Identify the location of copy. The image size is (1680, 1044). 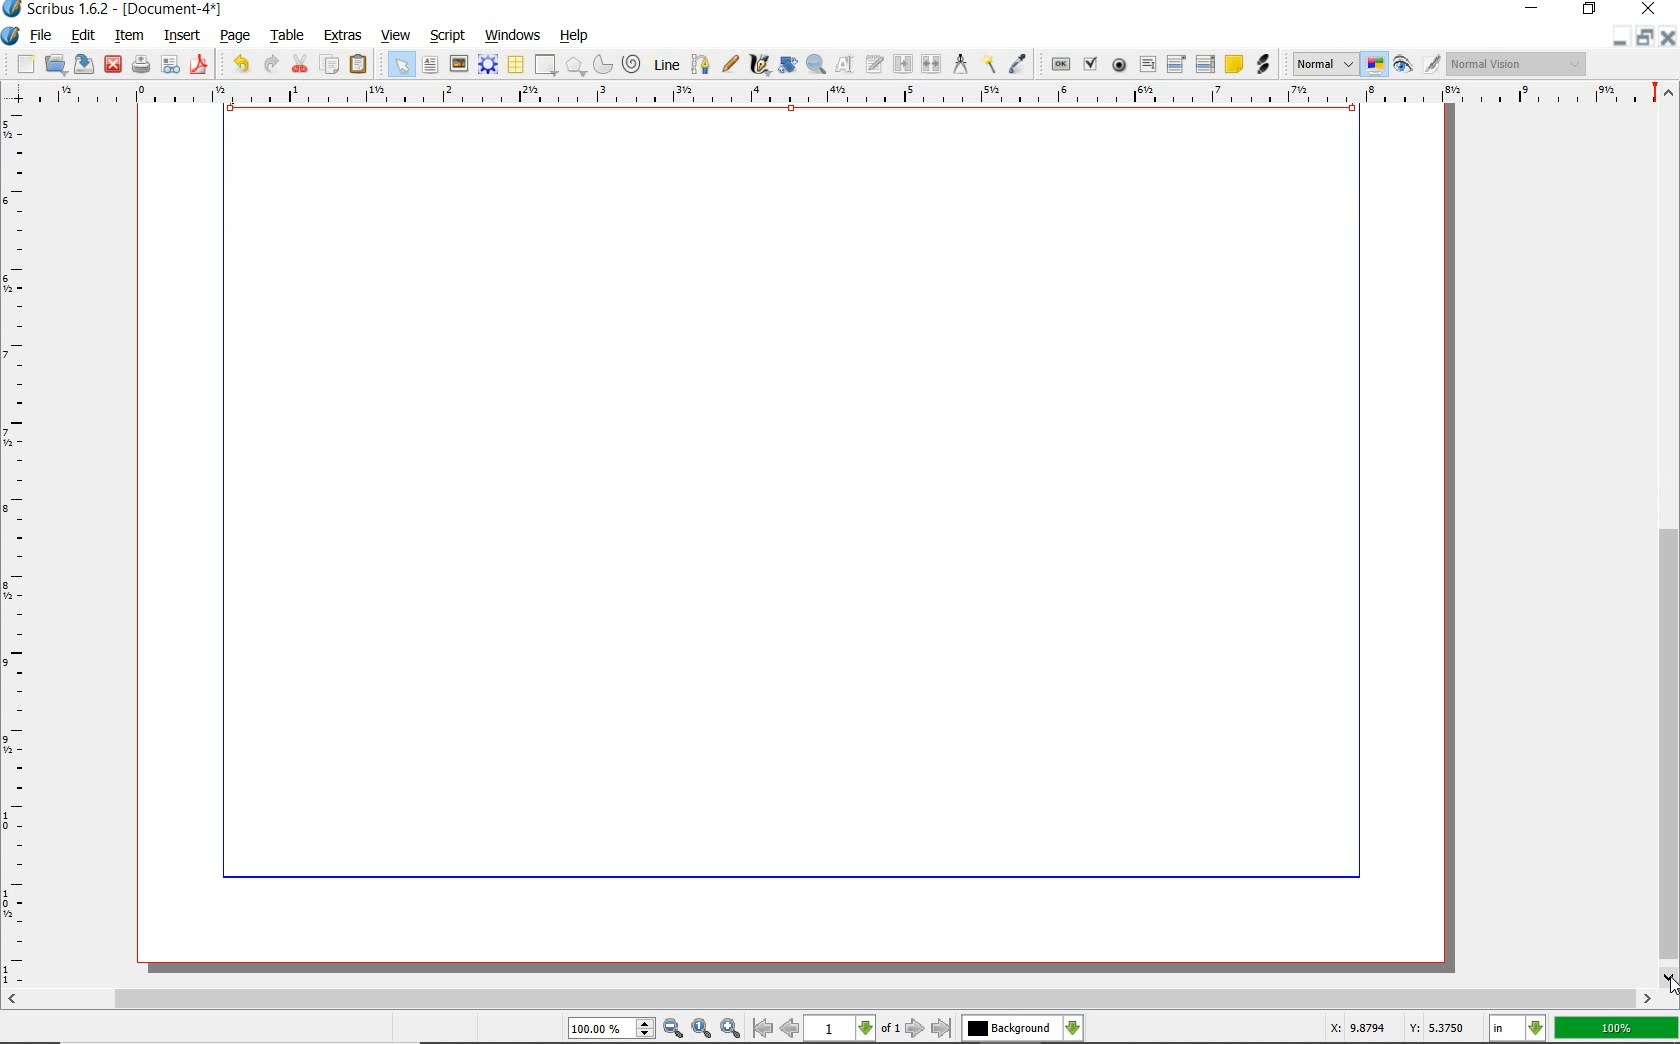
(331, 65).